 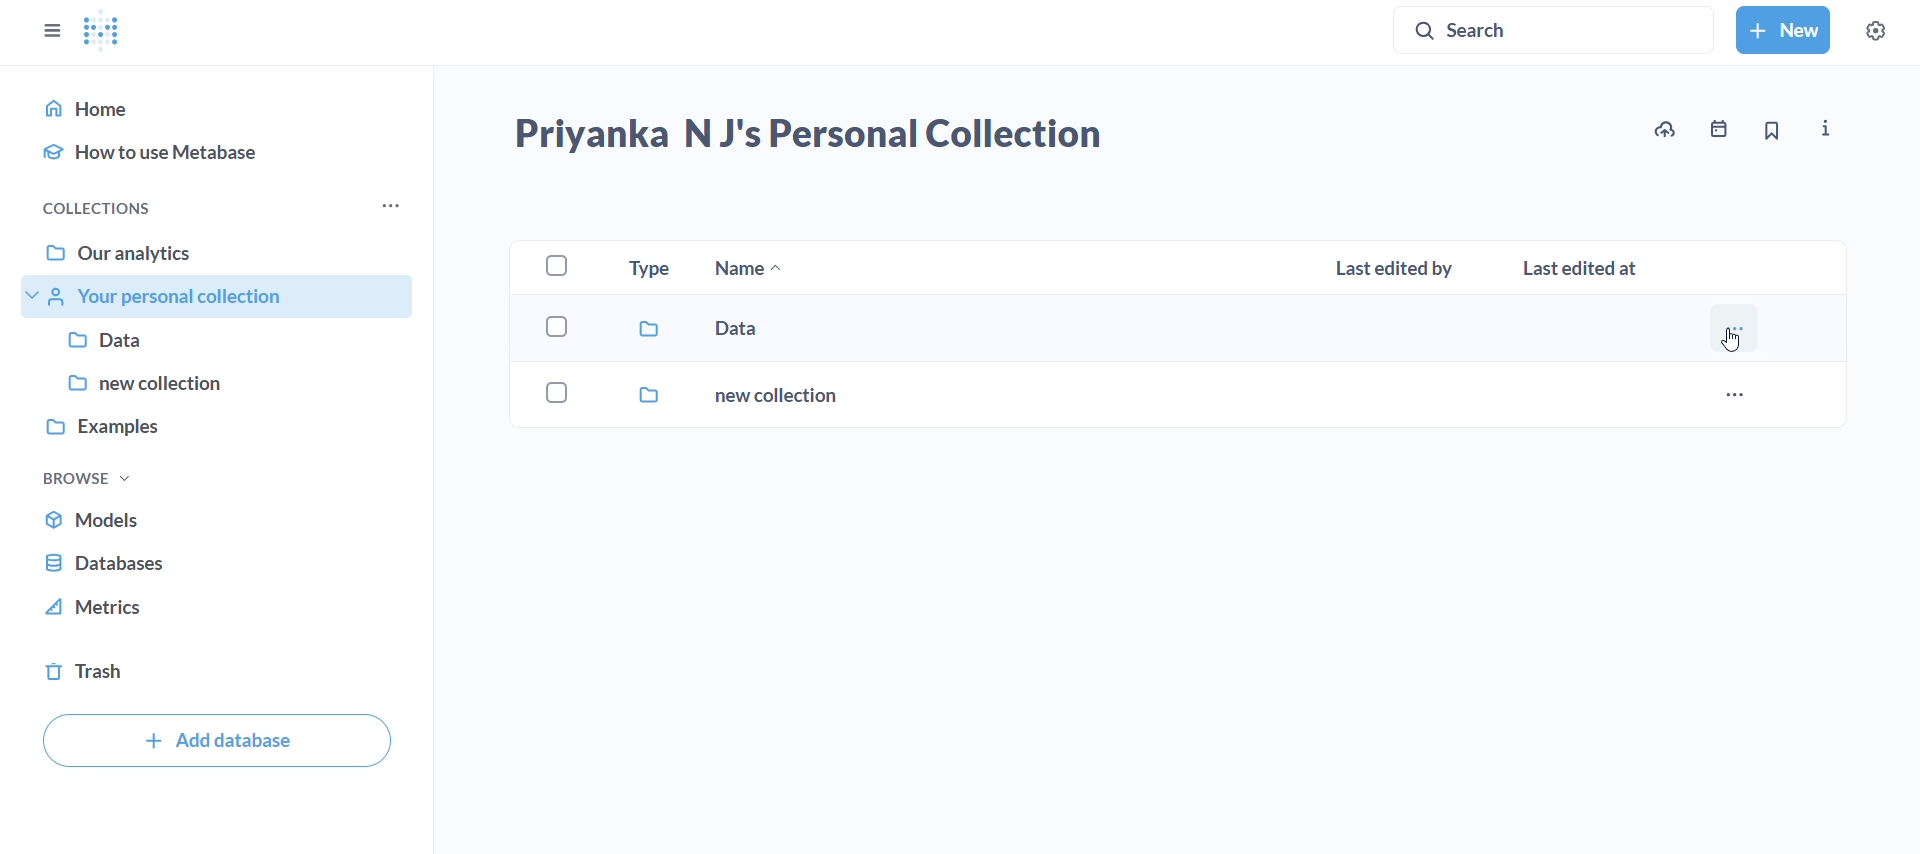 What do you see at coordinates (223, 342) in the screenshot?
I see `data` at bounding box center [223, 342].